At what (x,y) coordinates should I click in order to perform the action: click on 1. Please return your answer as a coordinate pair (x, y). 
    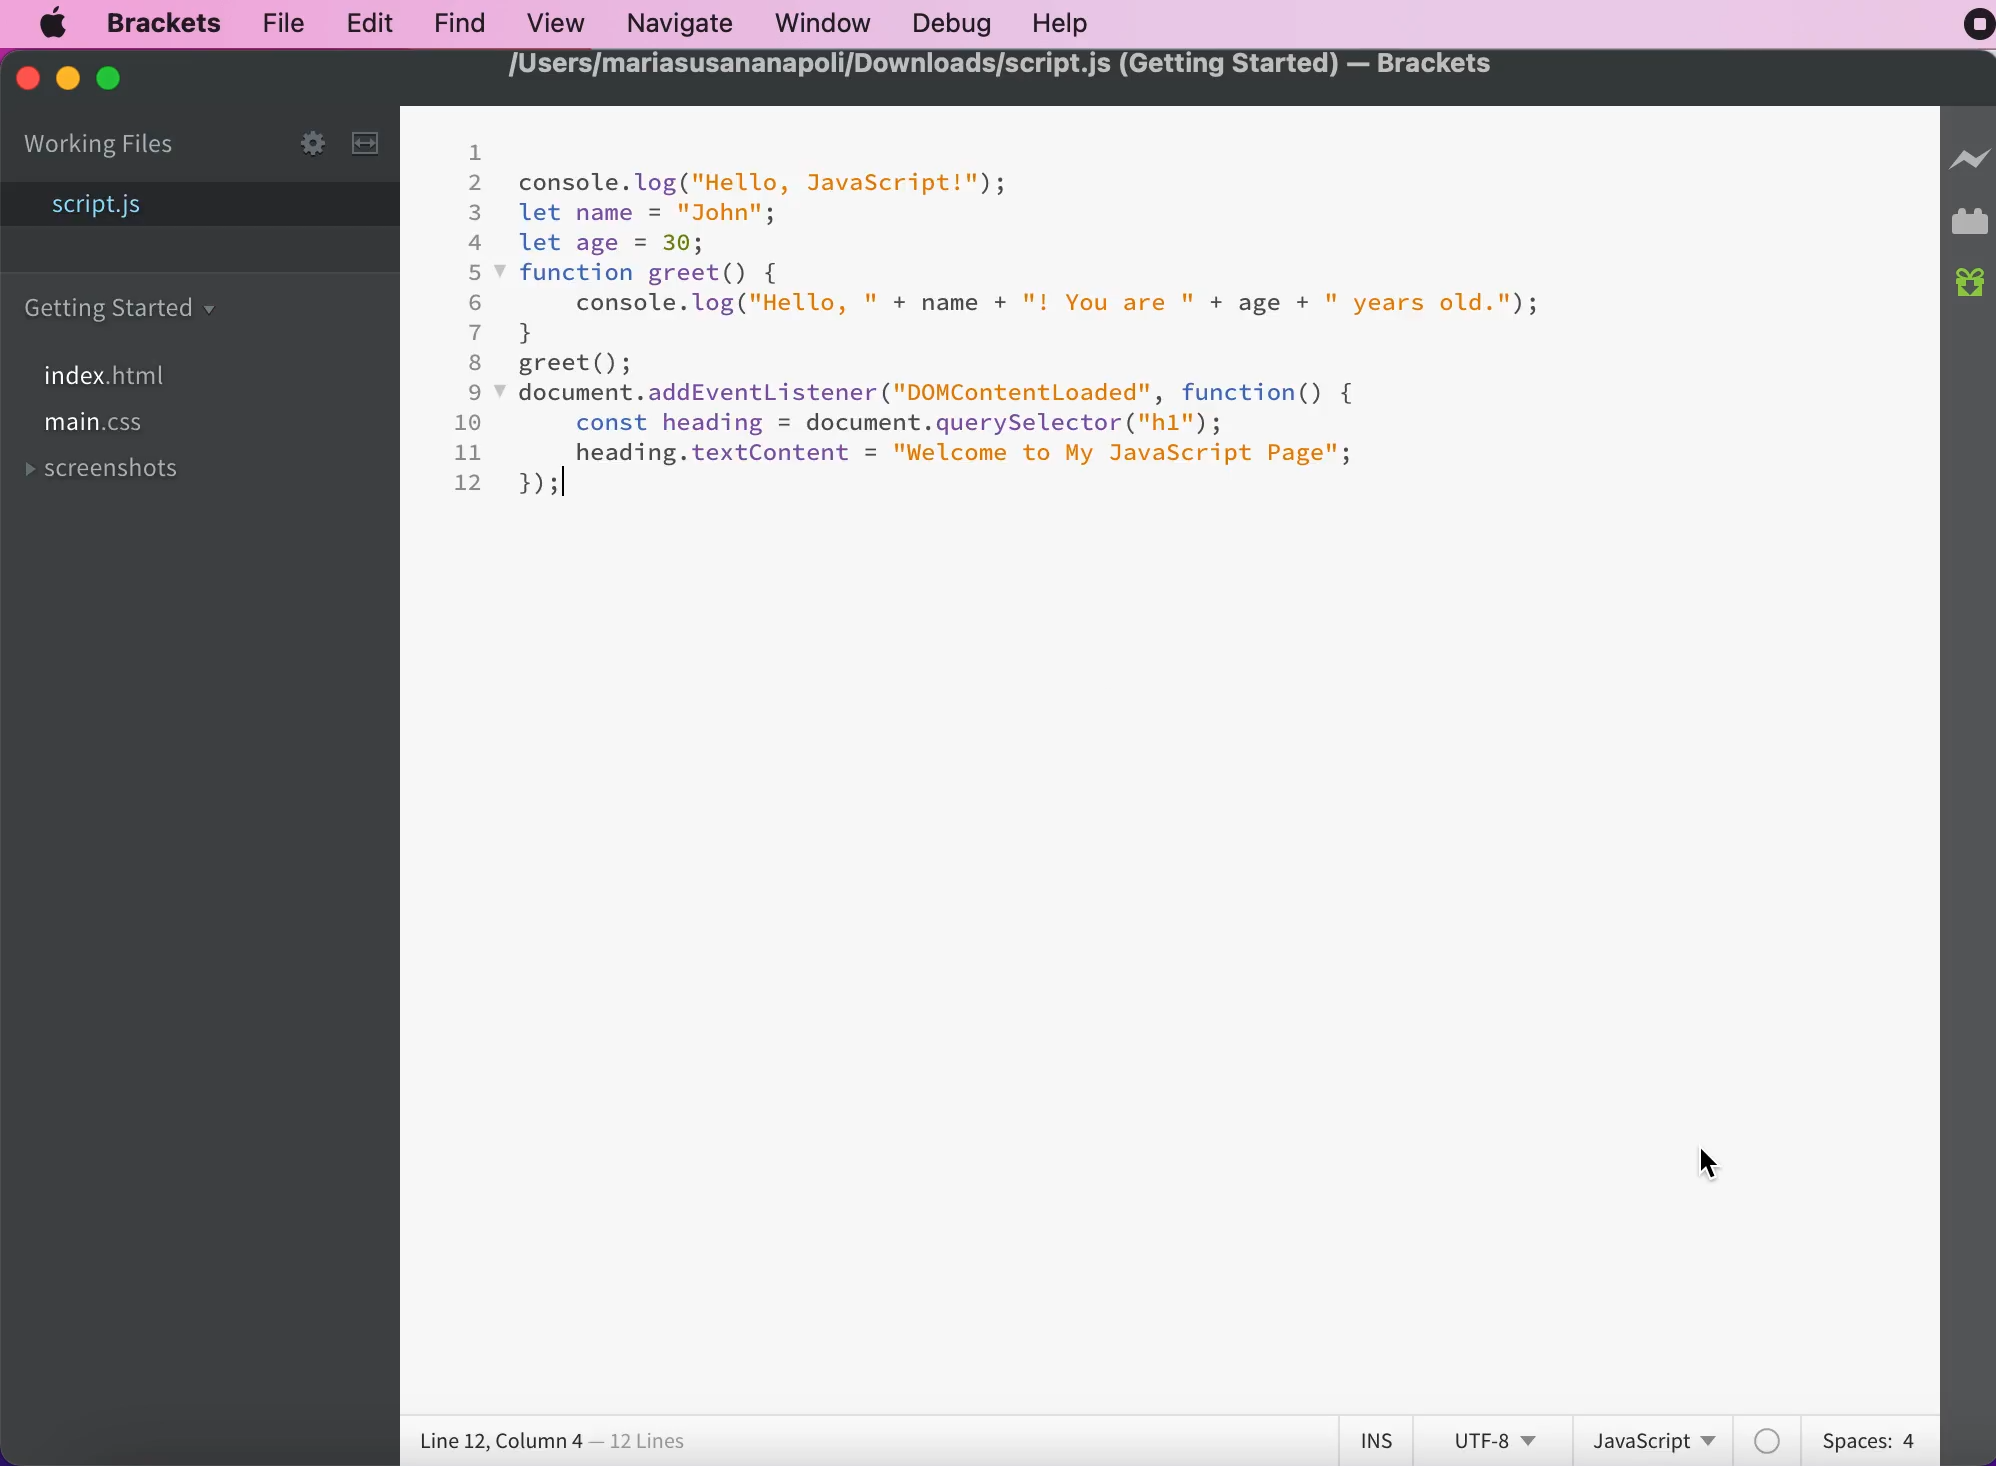
    Looking at the image, I should click on (474, 152).